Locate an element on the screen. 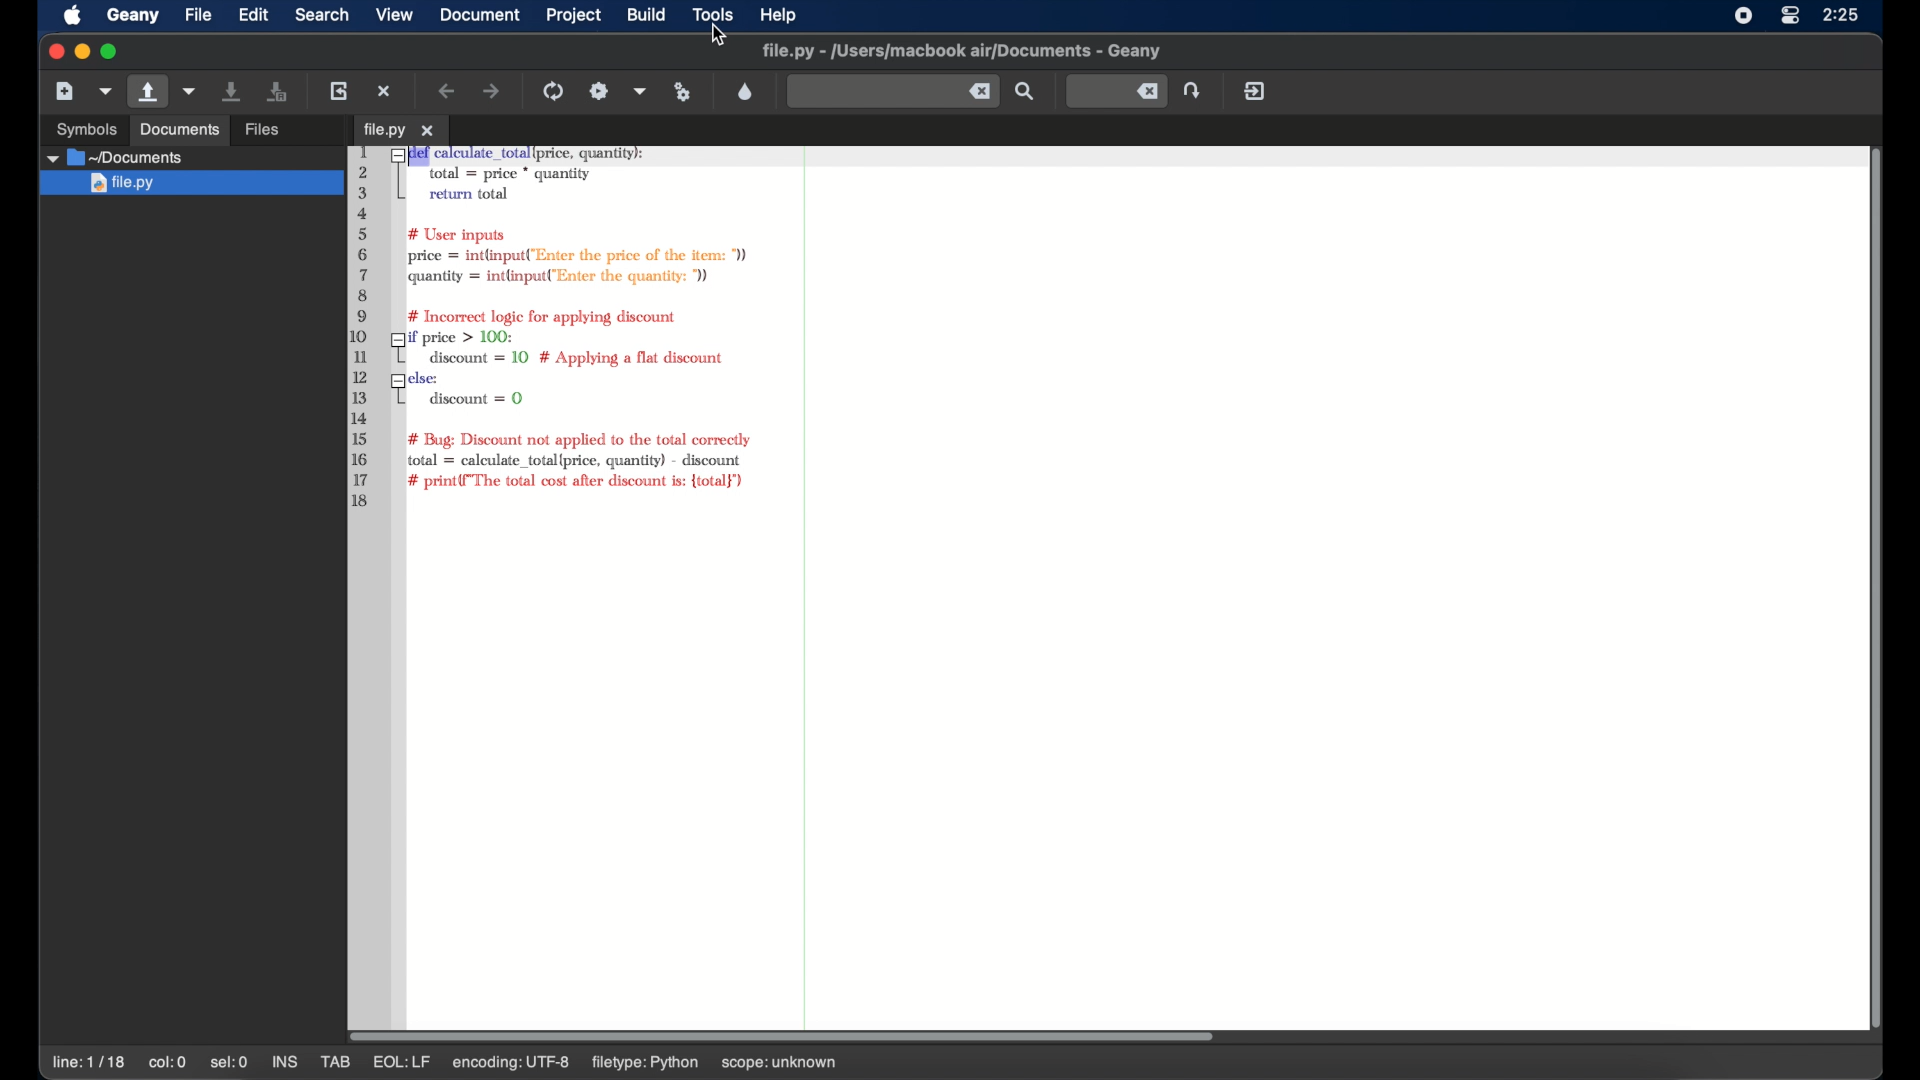 Image resolution: width=1920 pixels, height=1080 pixels. sel:0 is located at coordinates (230, 1062).